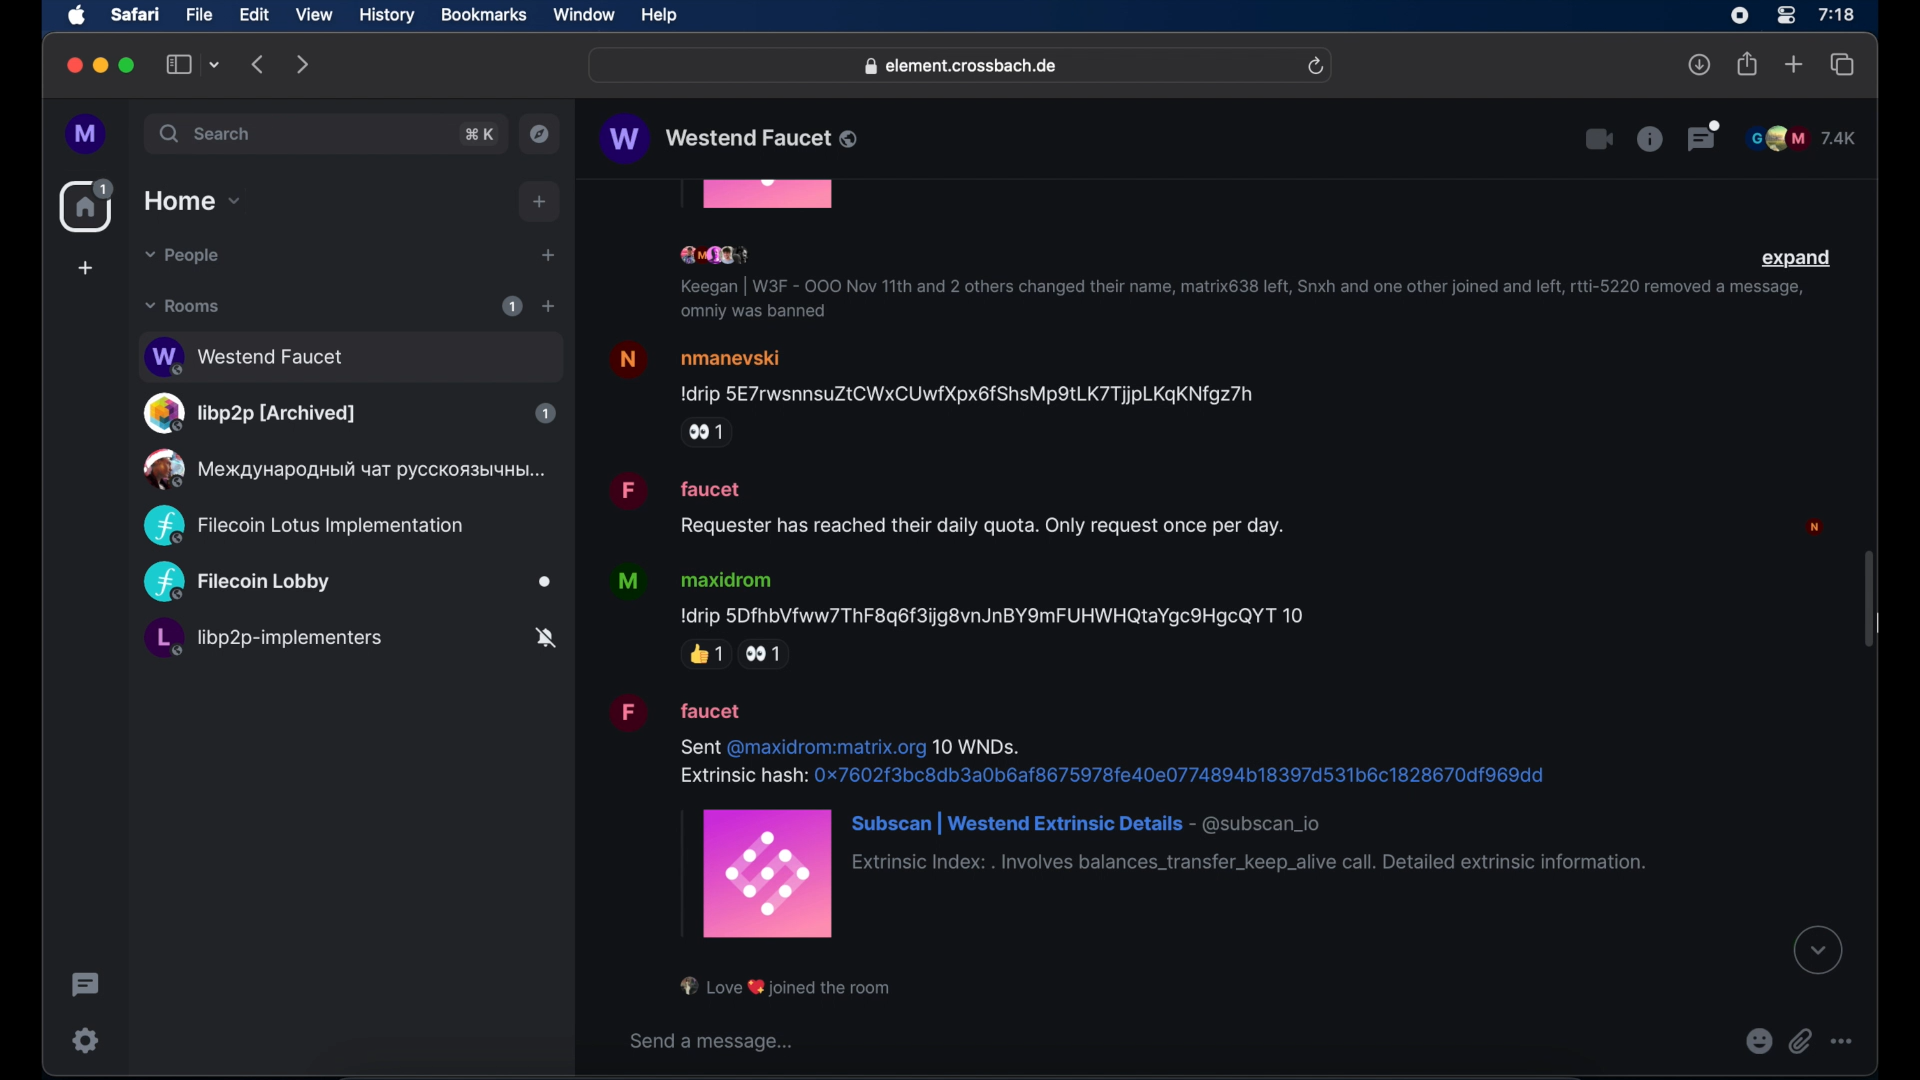 The width and height of the screenshot is (1920, 1080). What do you see at coordinates (949, 505) in the screenshot?
I see `message` at bounding box center [949, 505].